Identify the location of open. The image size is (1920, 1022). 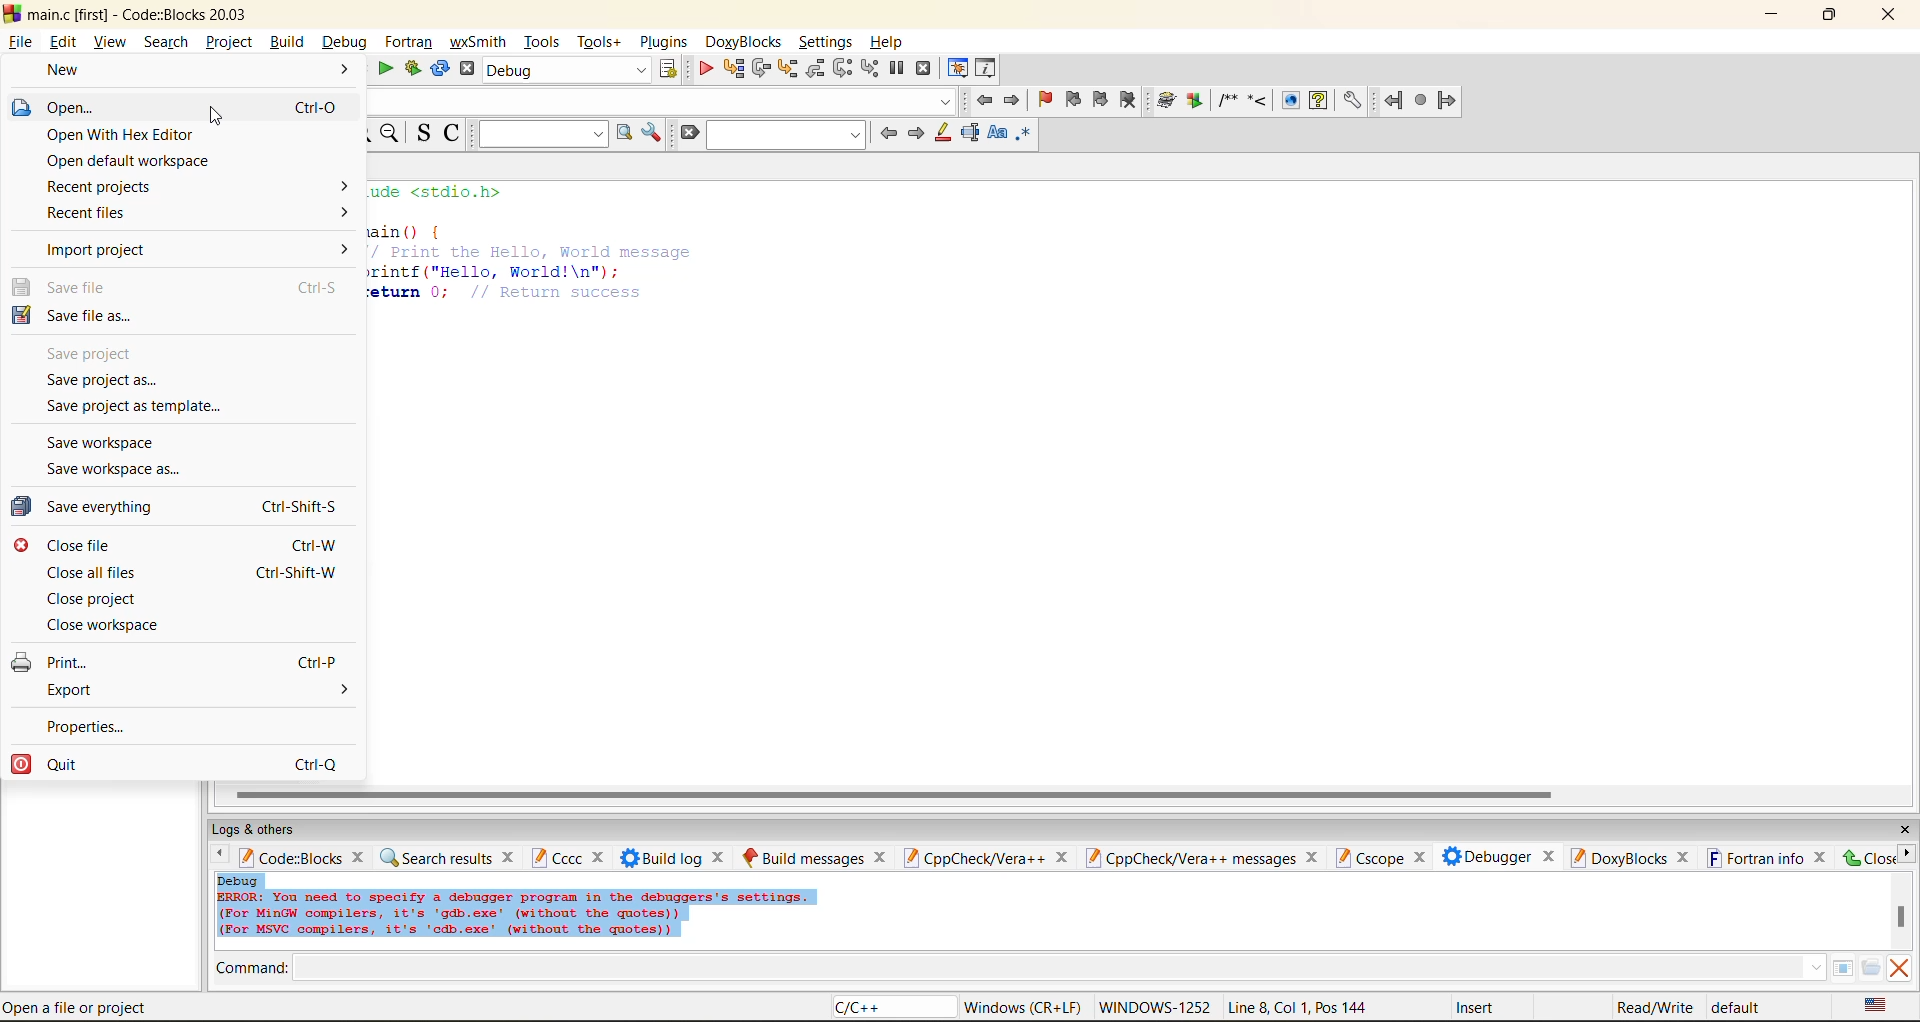
(194, 106).